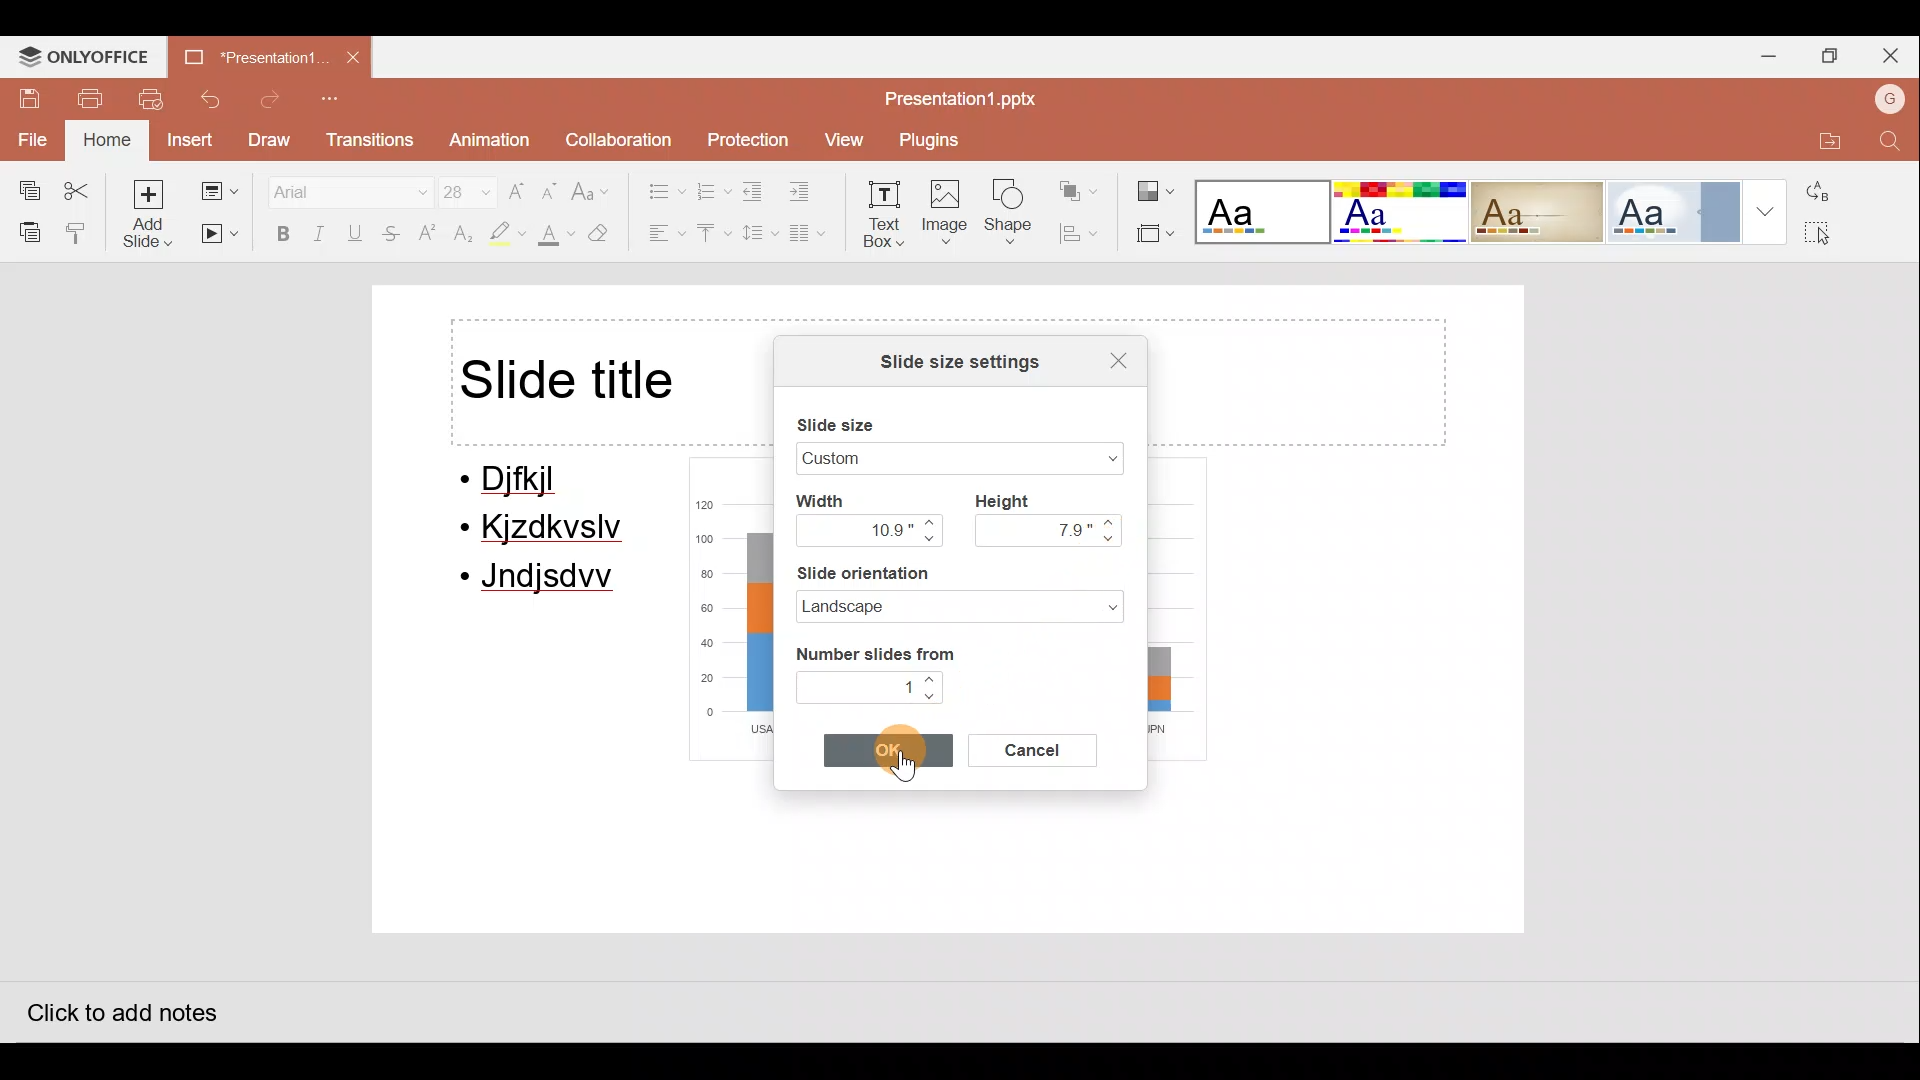 The height and width of the screenshot is (1080, 1920). Describe the element at coordinates (1681, 210) in the screenshot. I see `Theme 4` at that location.